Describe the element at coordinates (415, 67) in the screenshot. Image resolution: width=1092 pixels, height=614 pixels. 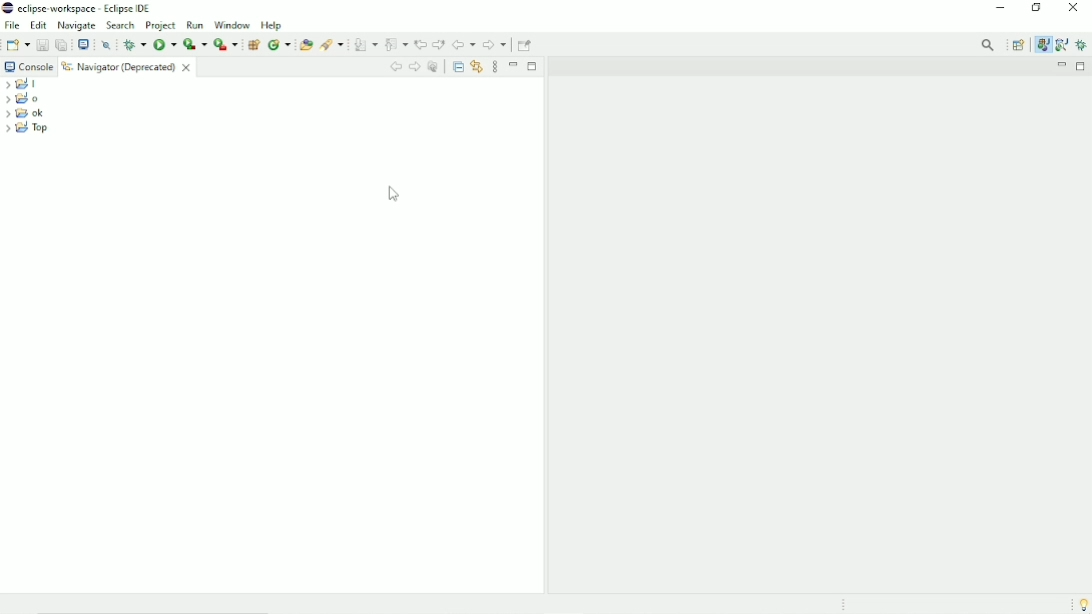
I see `Forward` at that location.